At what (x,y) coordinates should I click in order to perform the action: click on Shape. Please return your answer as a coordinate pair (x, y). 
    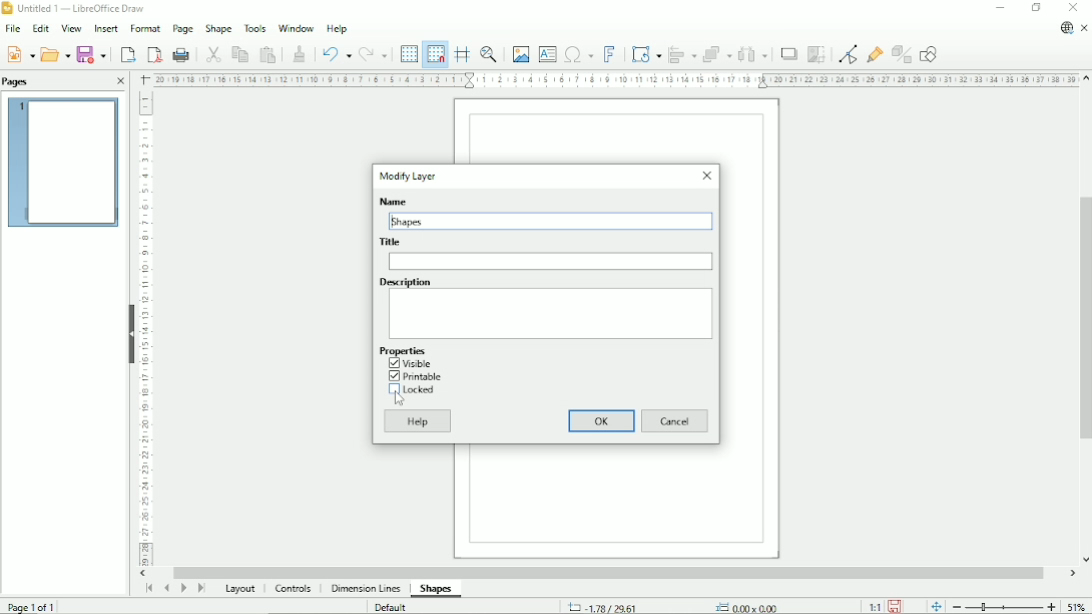
    Looking at the image, I should click on (218, 30).